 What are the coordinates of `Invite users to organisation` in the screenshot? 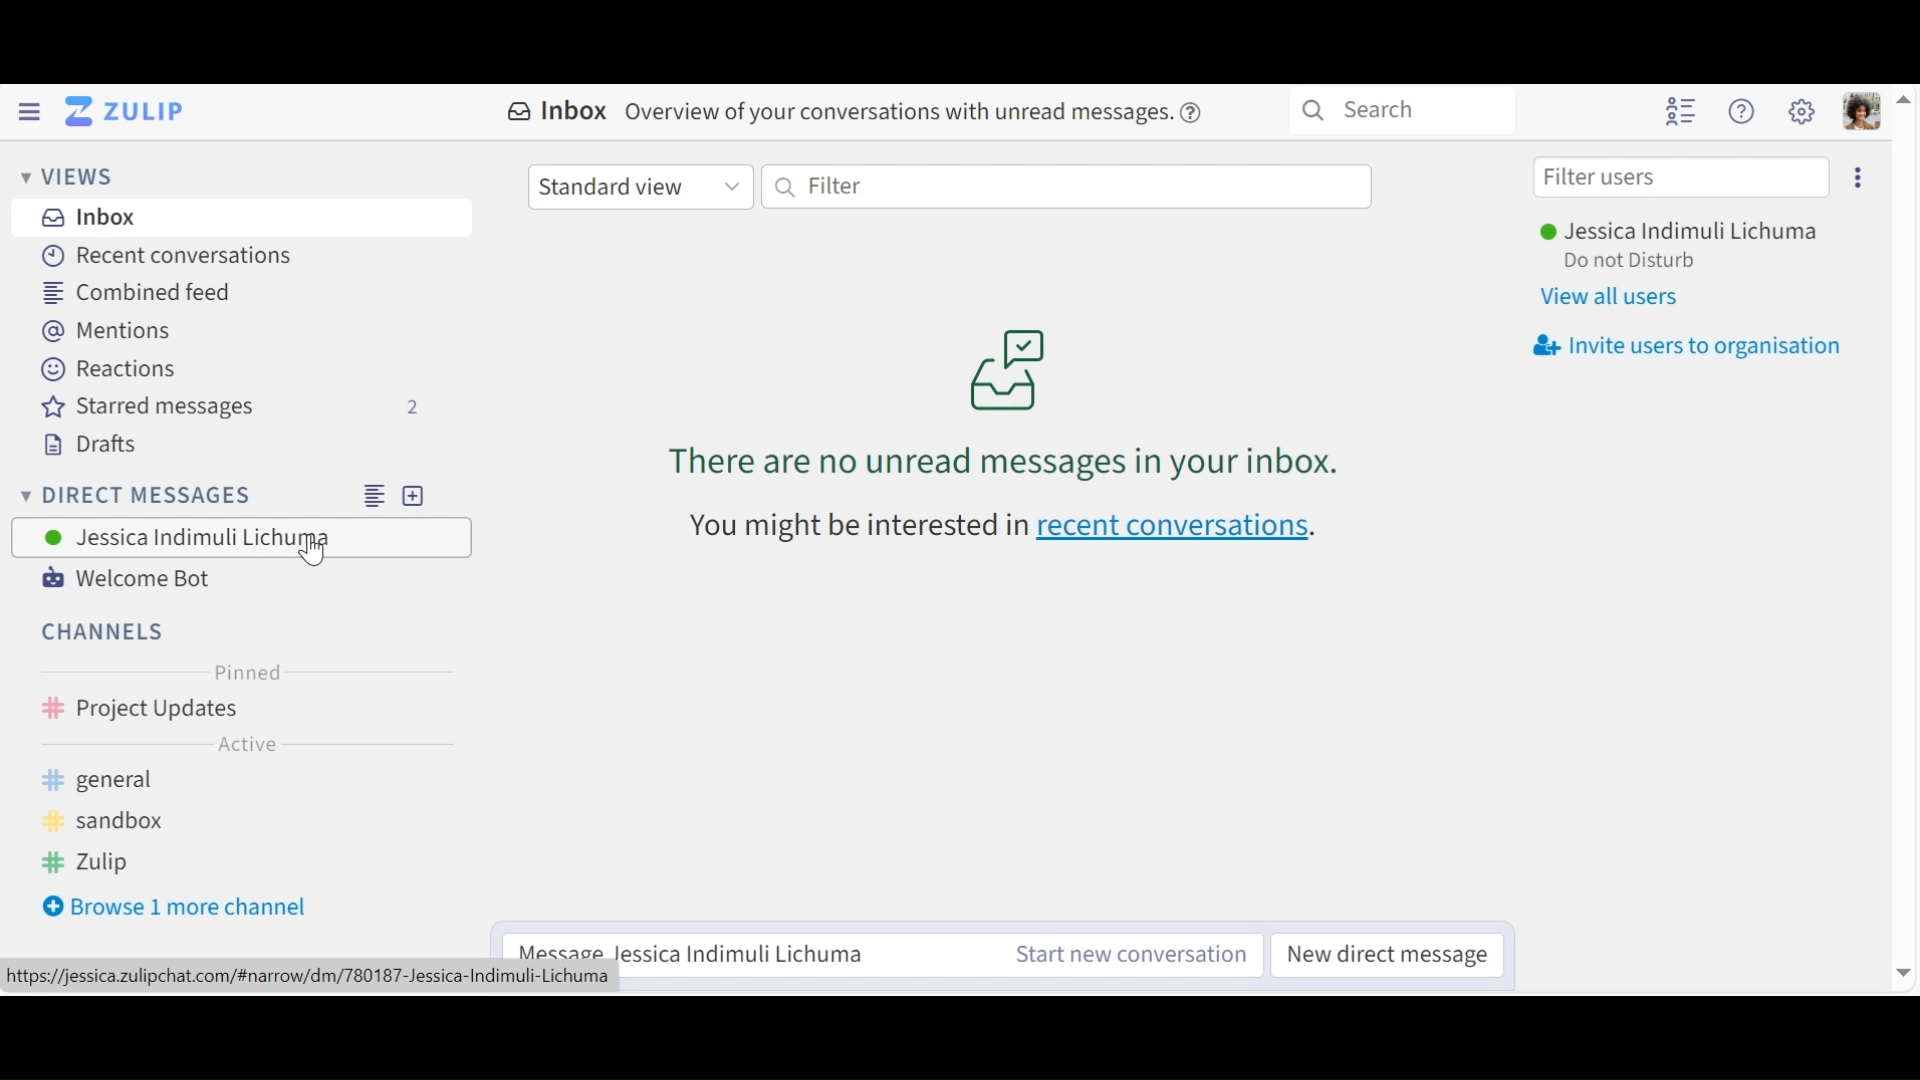 It's located at (1862, 174).